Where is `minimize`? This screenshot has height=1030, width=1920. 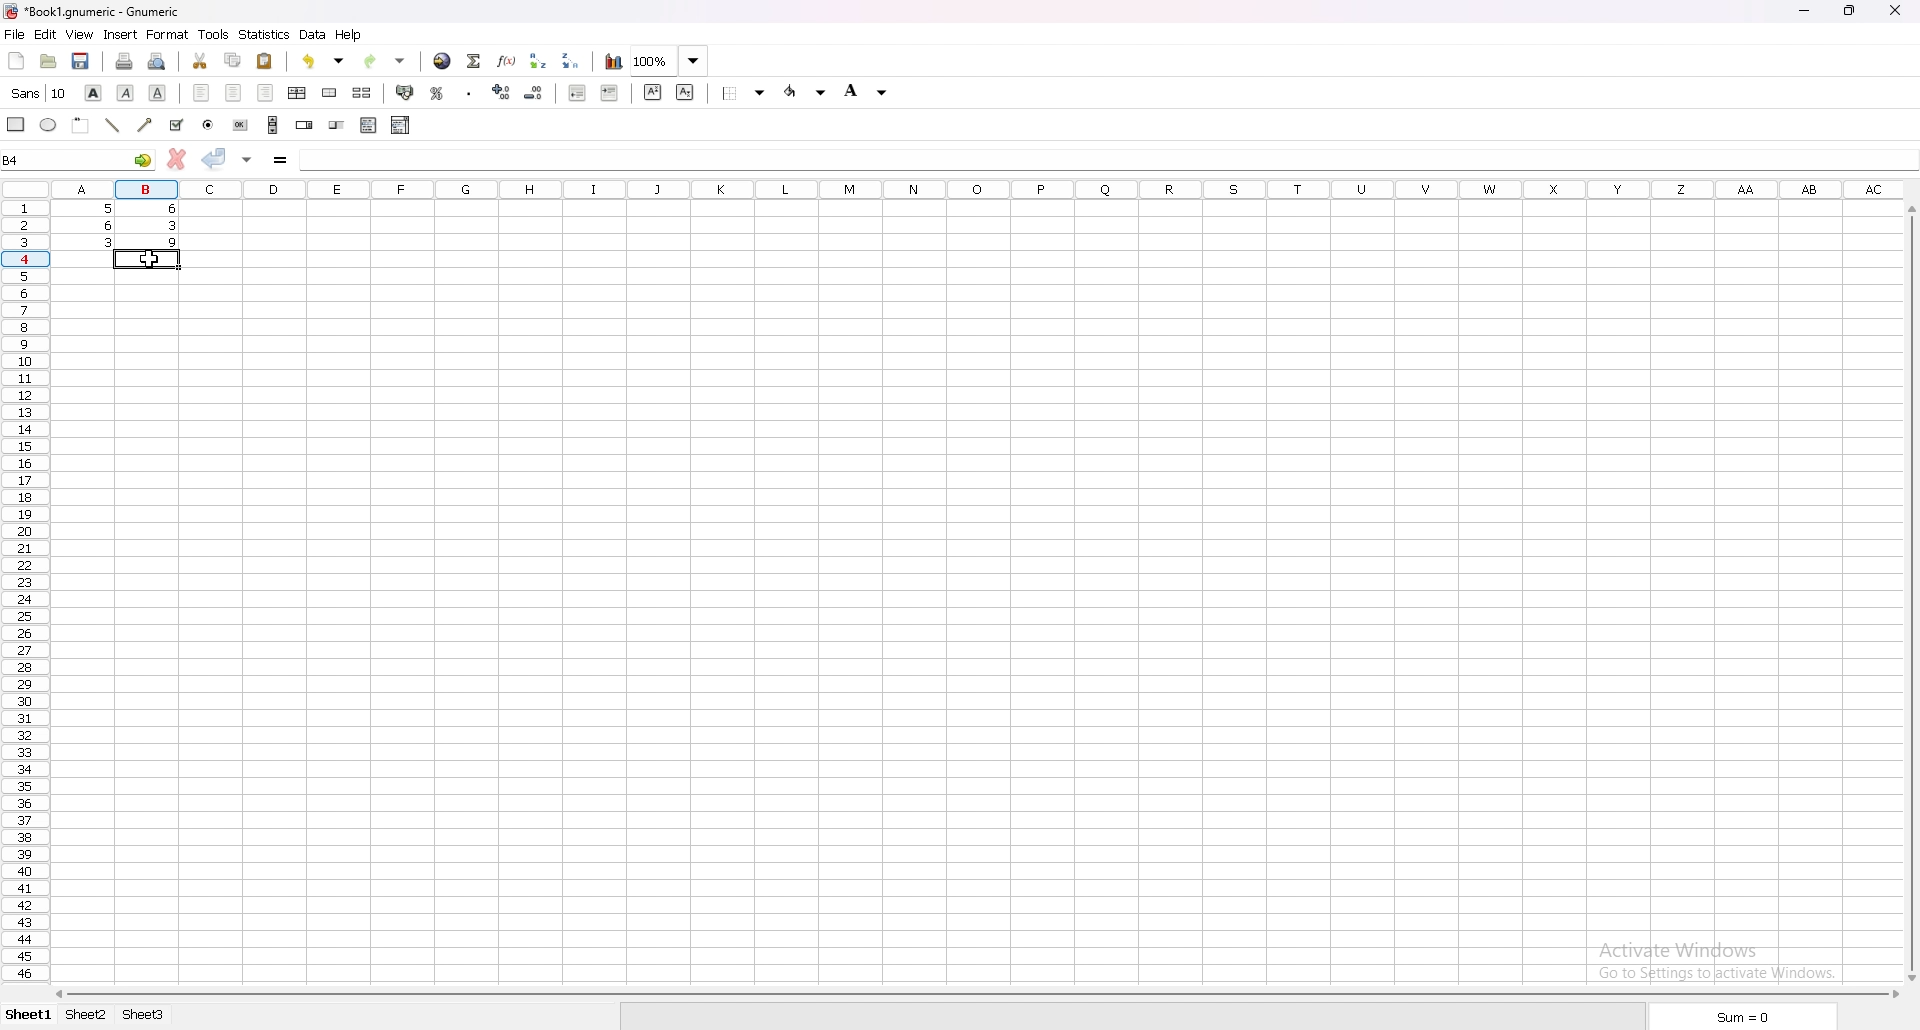
minimize is located at coordinates (1804, 11).